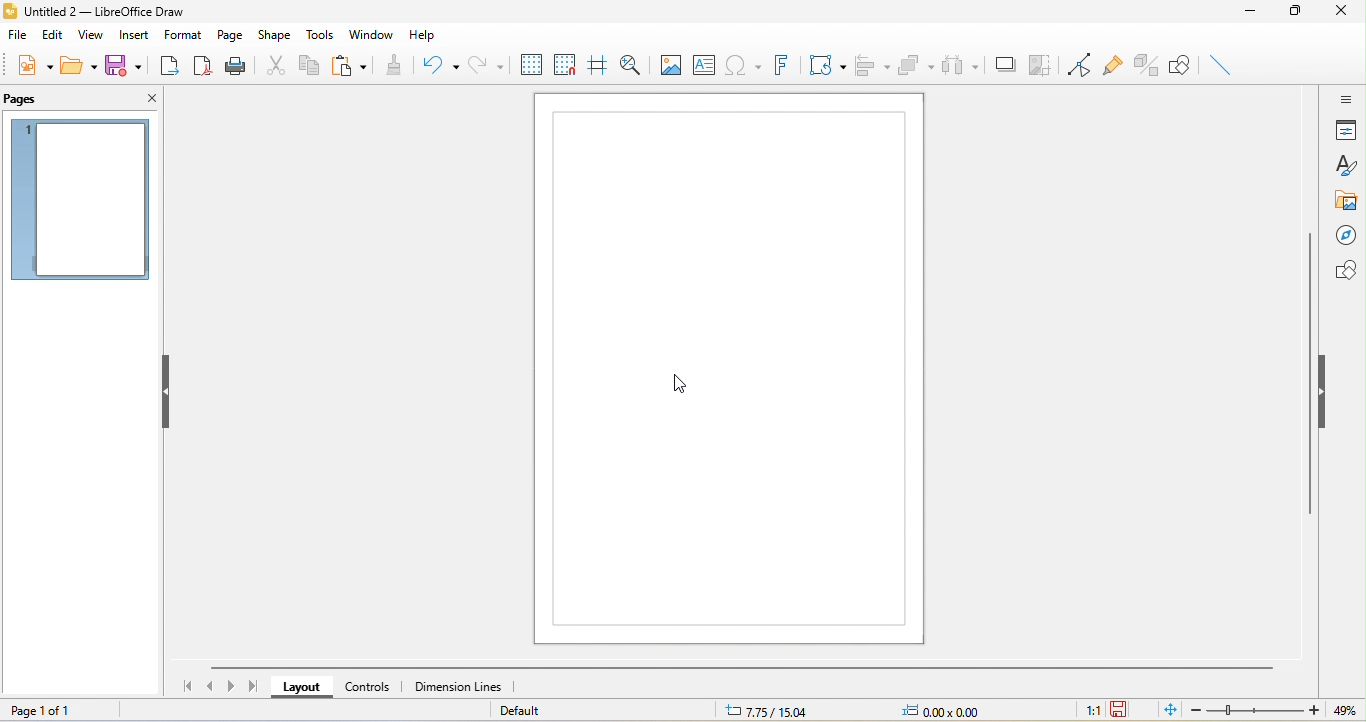 The image size is (1366, 722). I want to click on first page, so click(187, 688).